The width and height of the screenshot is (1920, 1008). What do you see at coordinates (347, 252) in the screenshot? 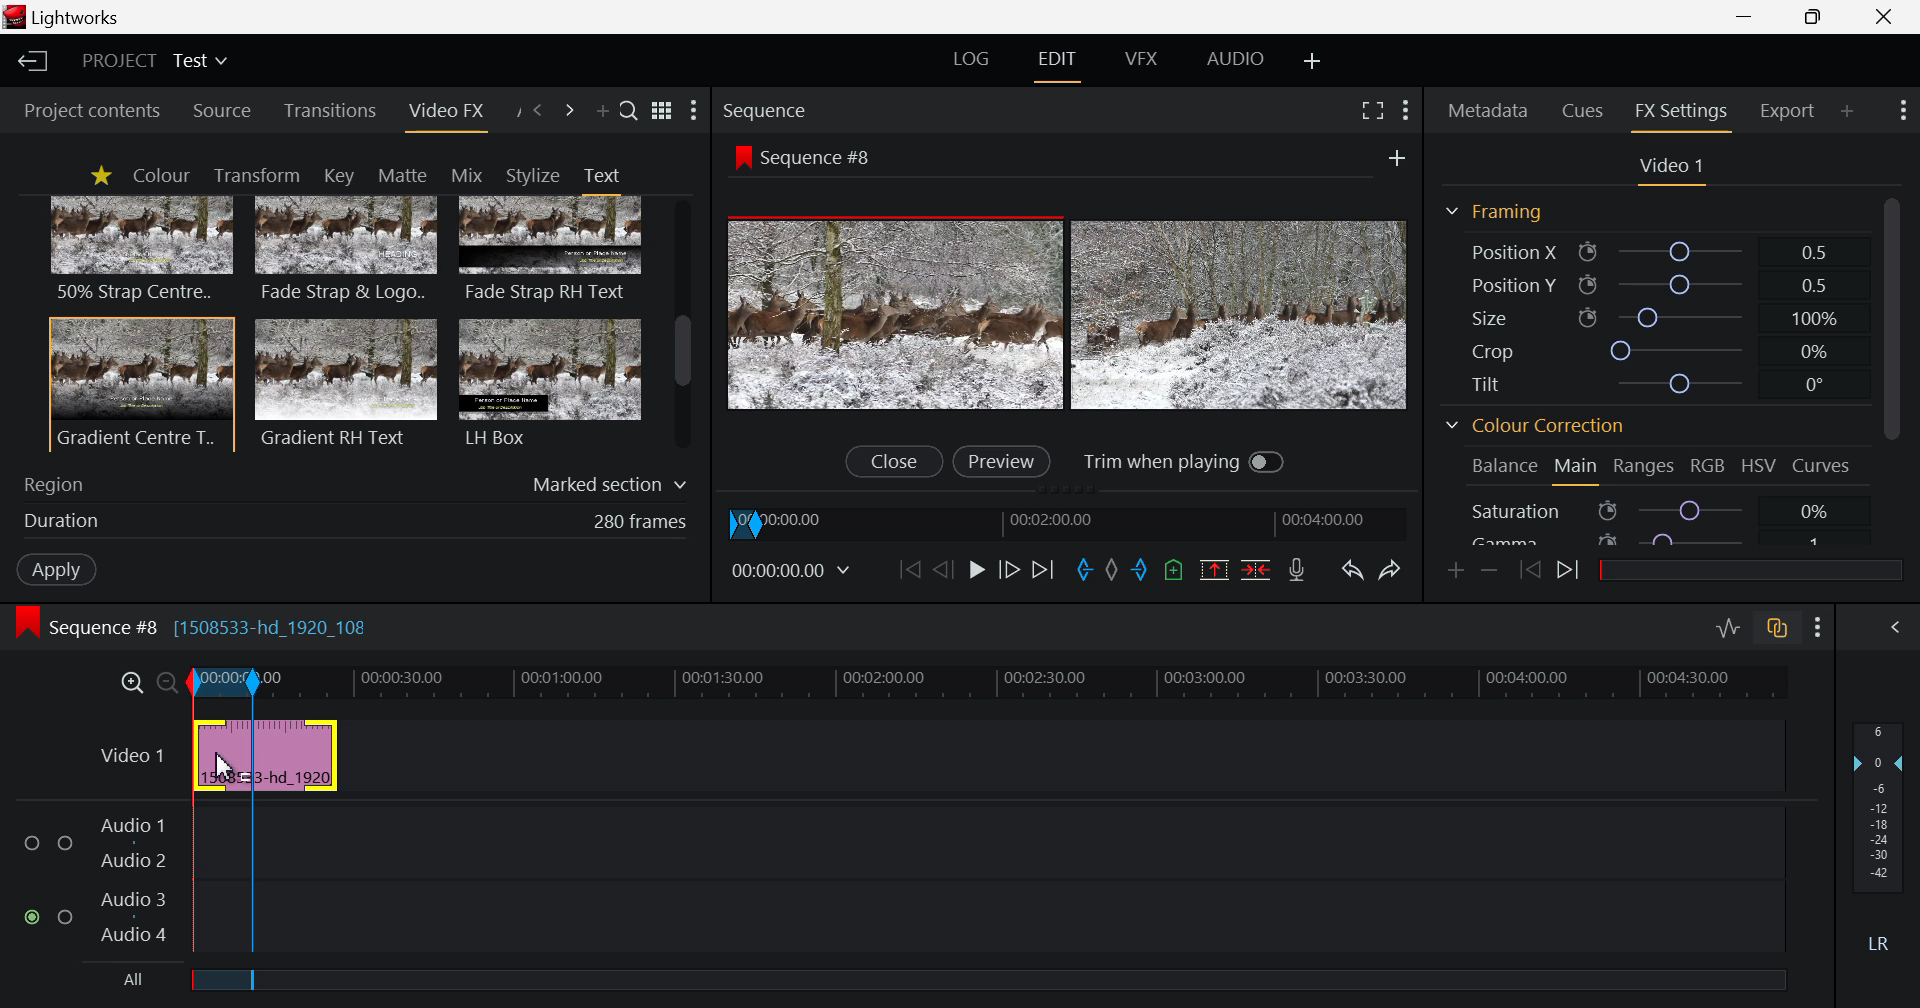
I see `Fade Strap & Logo` at bounding box center [347, 252].